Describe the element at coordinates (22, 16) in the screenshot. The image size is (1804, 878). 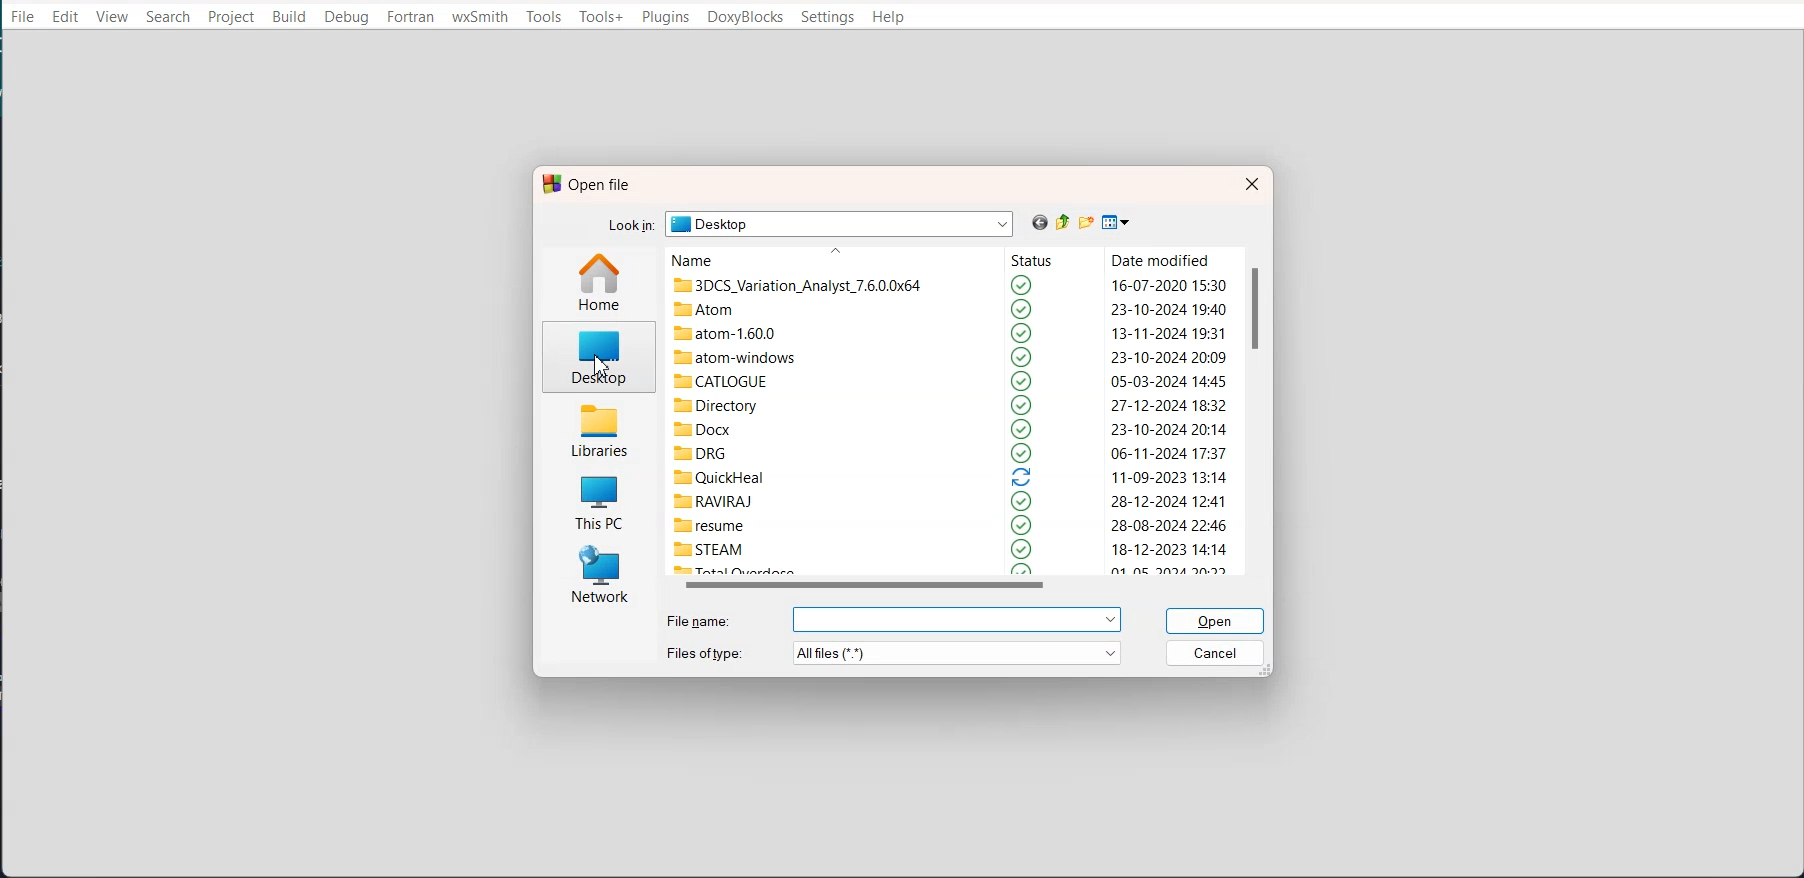
I see `File` at that location.